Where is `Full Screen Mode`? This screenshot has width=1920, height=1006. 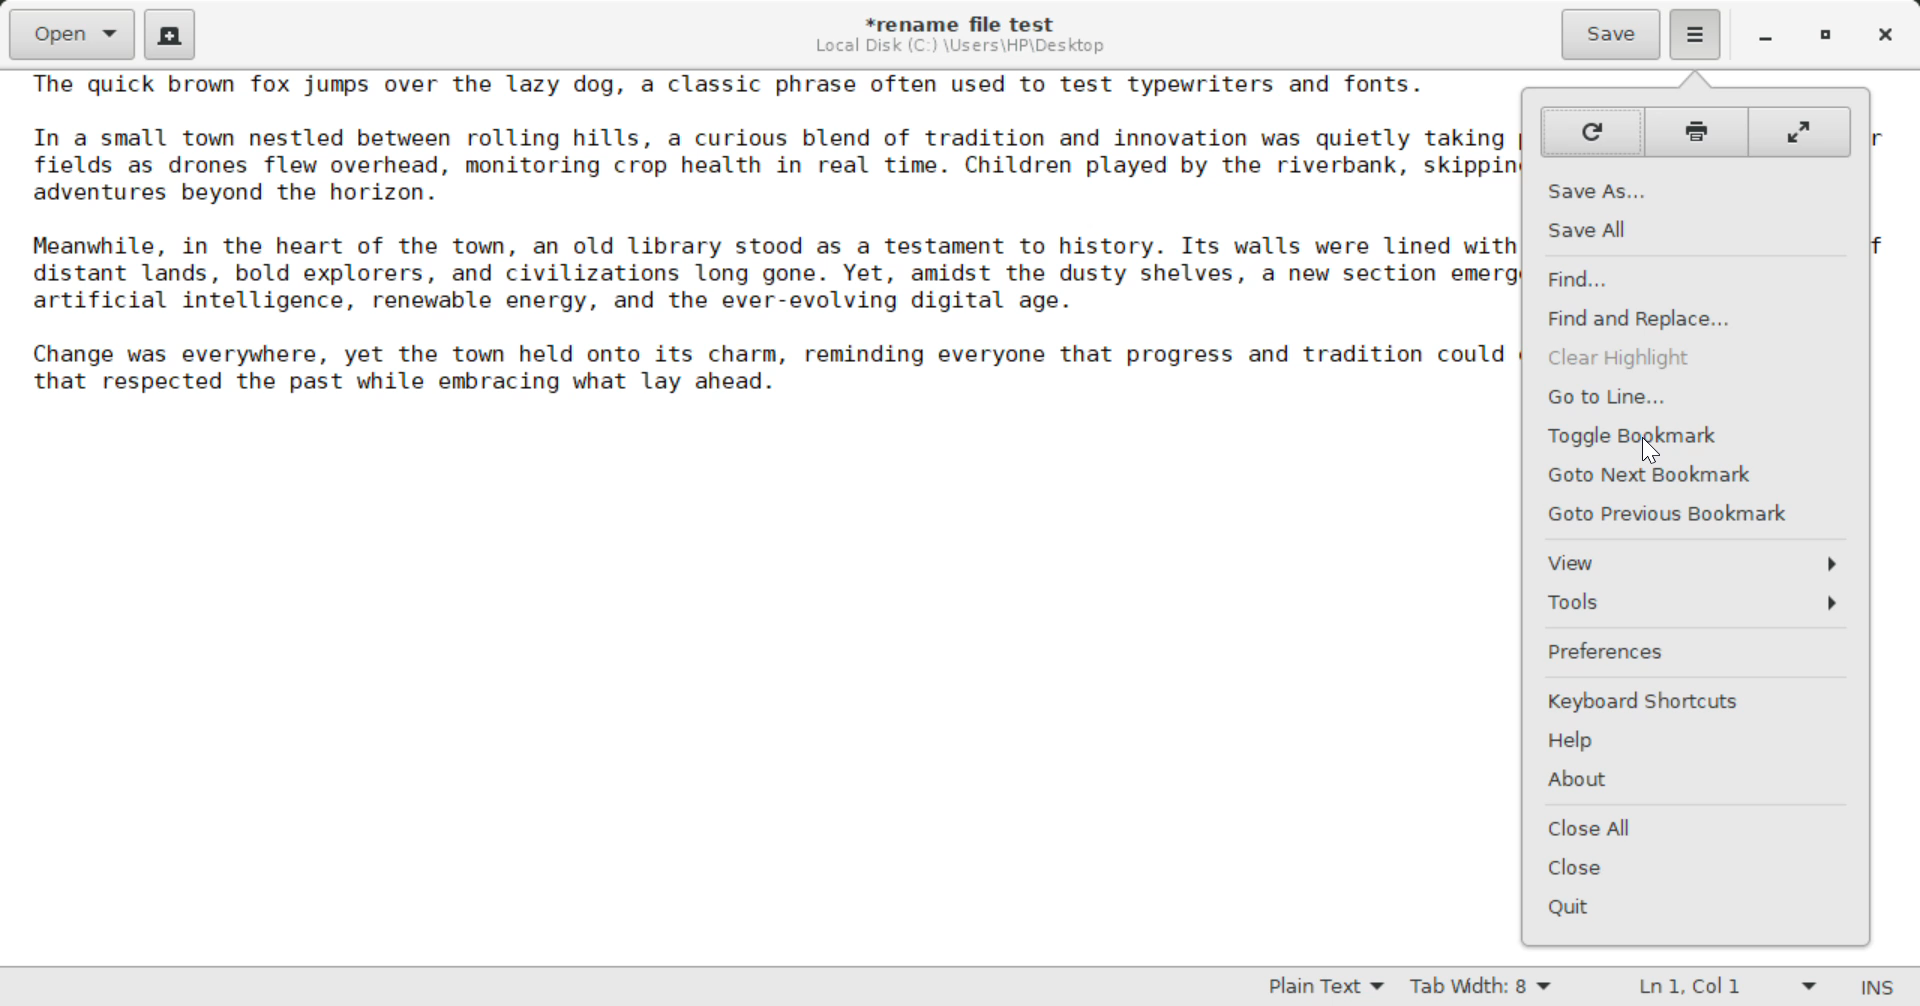 Full Screen Mode is located at coordinates (1804, 131).